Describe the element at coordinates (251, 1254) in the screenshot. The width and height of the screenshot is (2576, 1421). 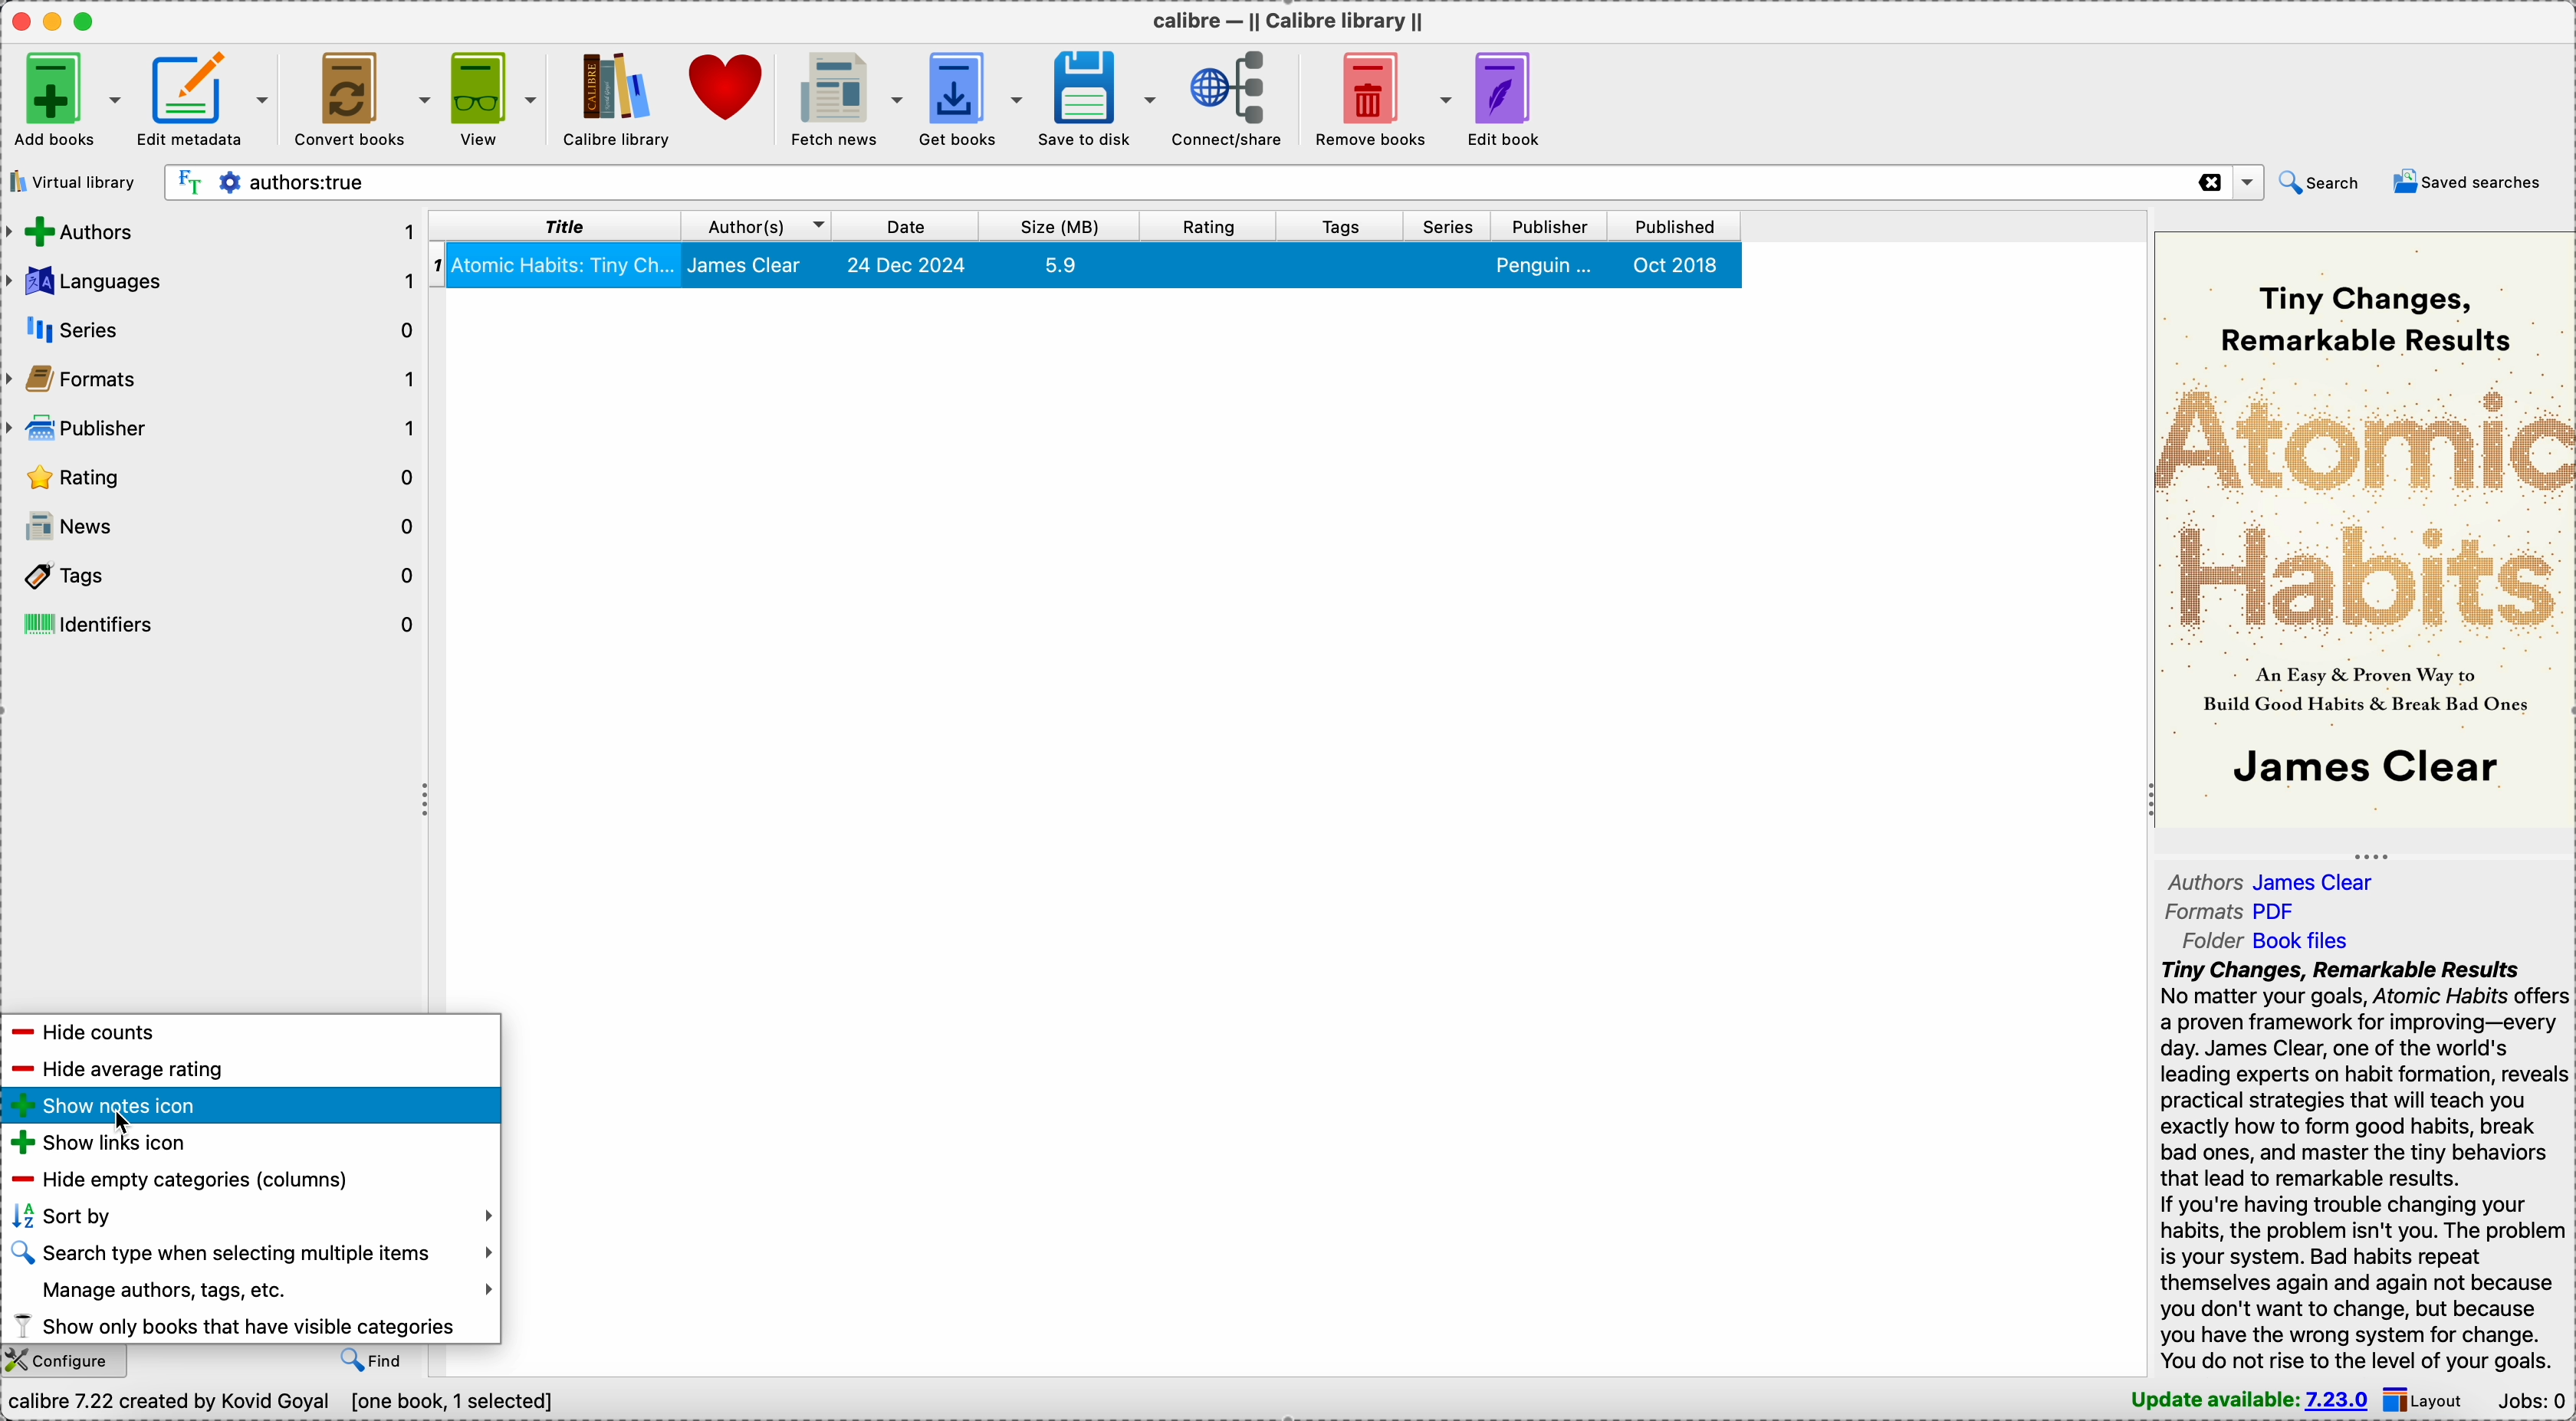
I see `search type when selecting multiple items` at that location.